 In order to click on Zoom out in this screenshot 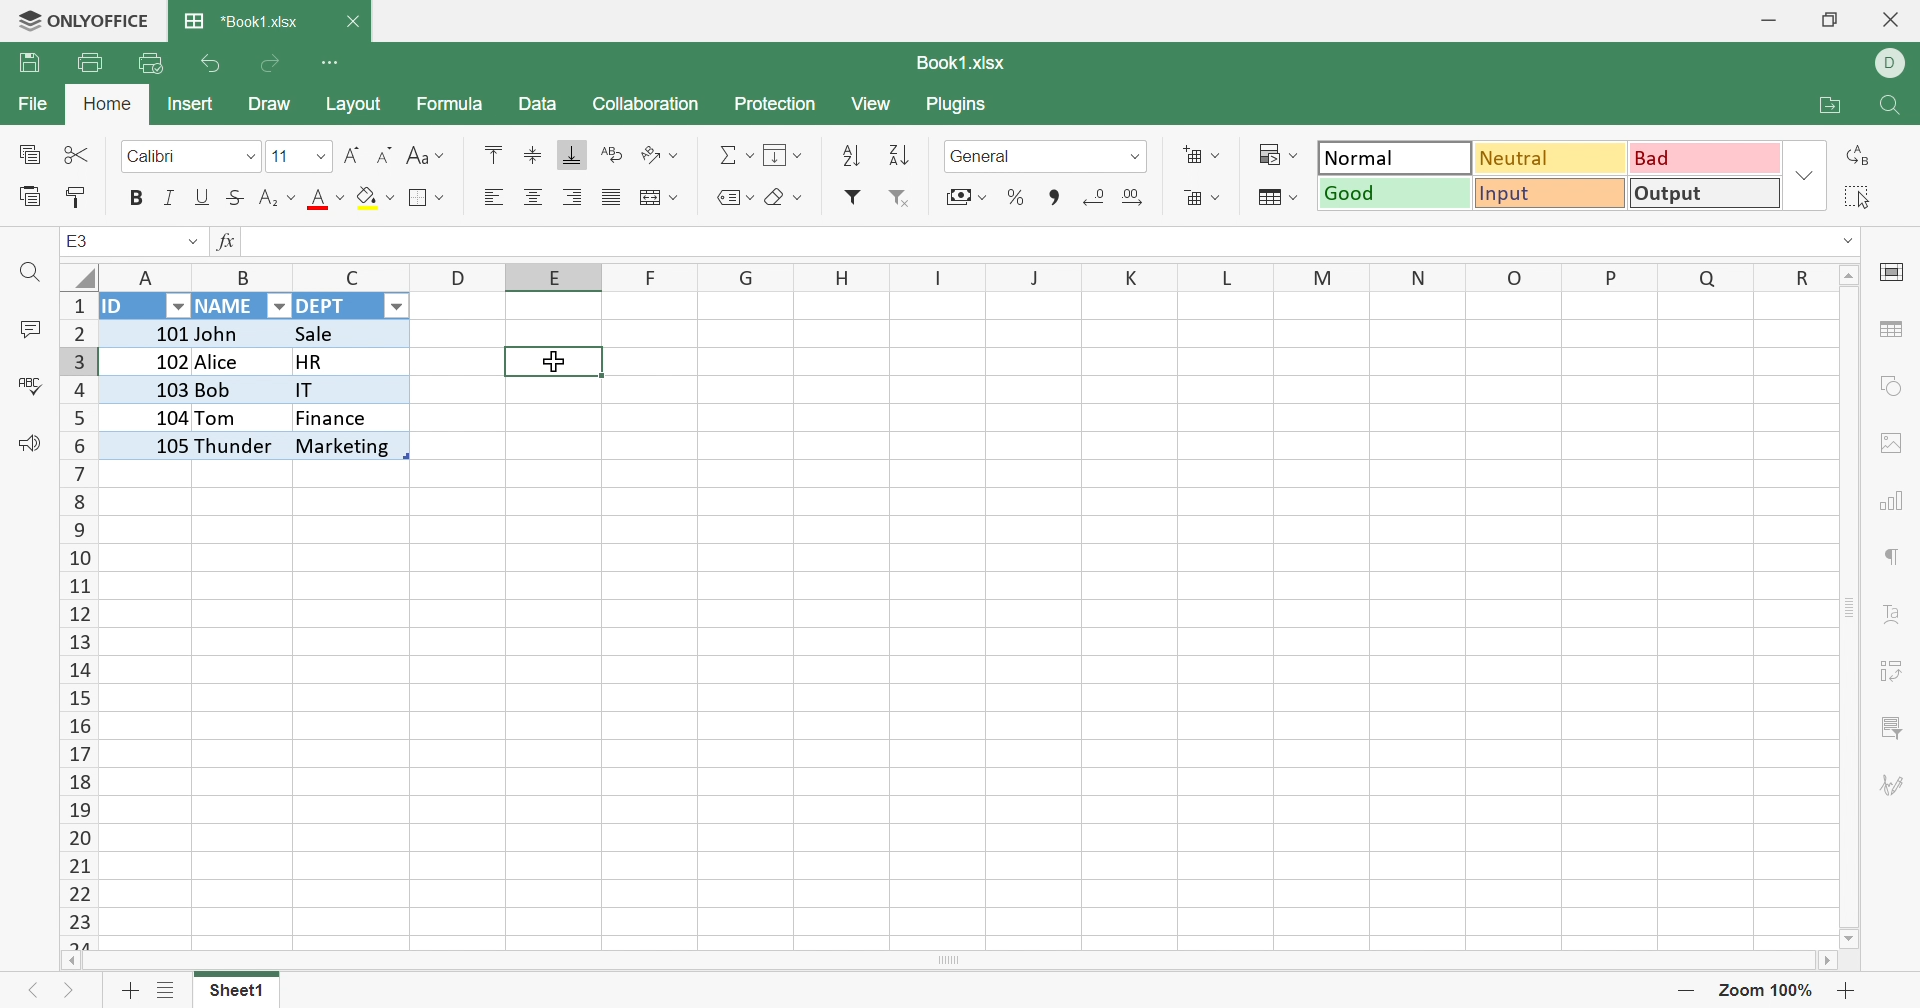, I will do `click(1689, 990)`.